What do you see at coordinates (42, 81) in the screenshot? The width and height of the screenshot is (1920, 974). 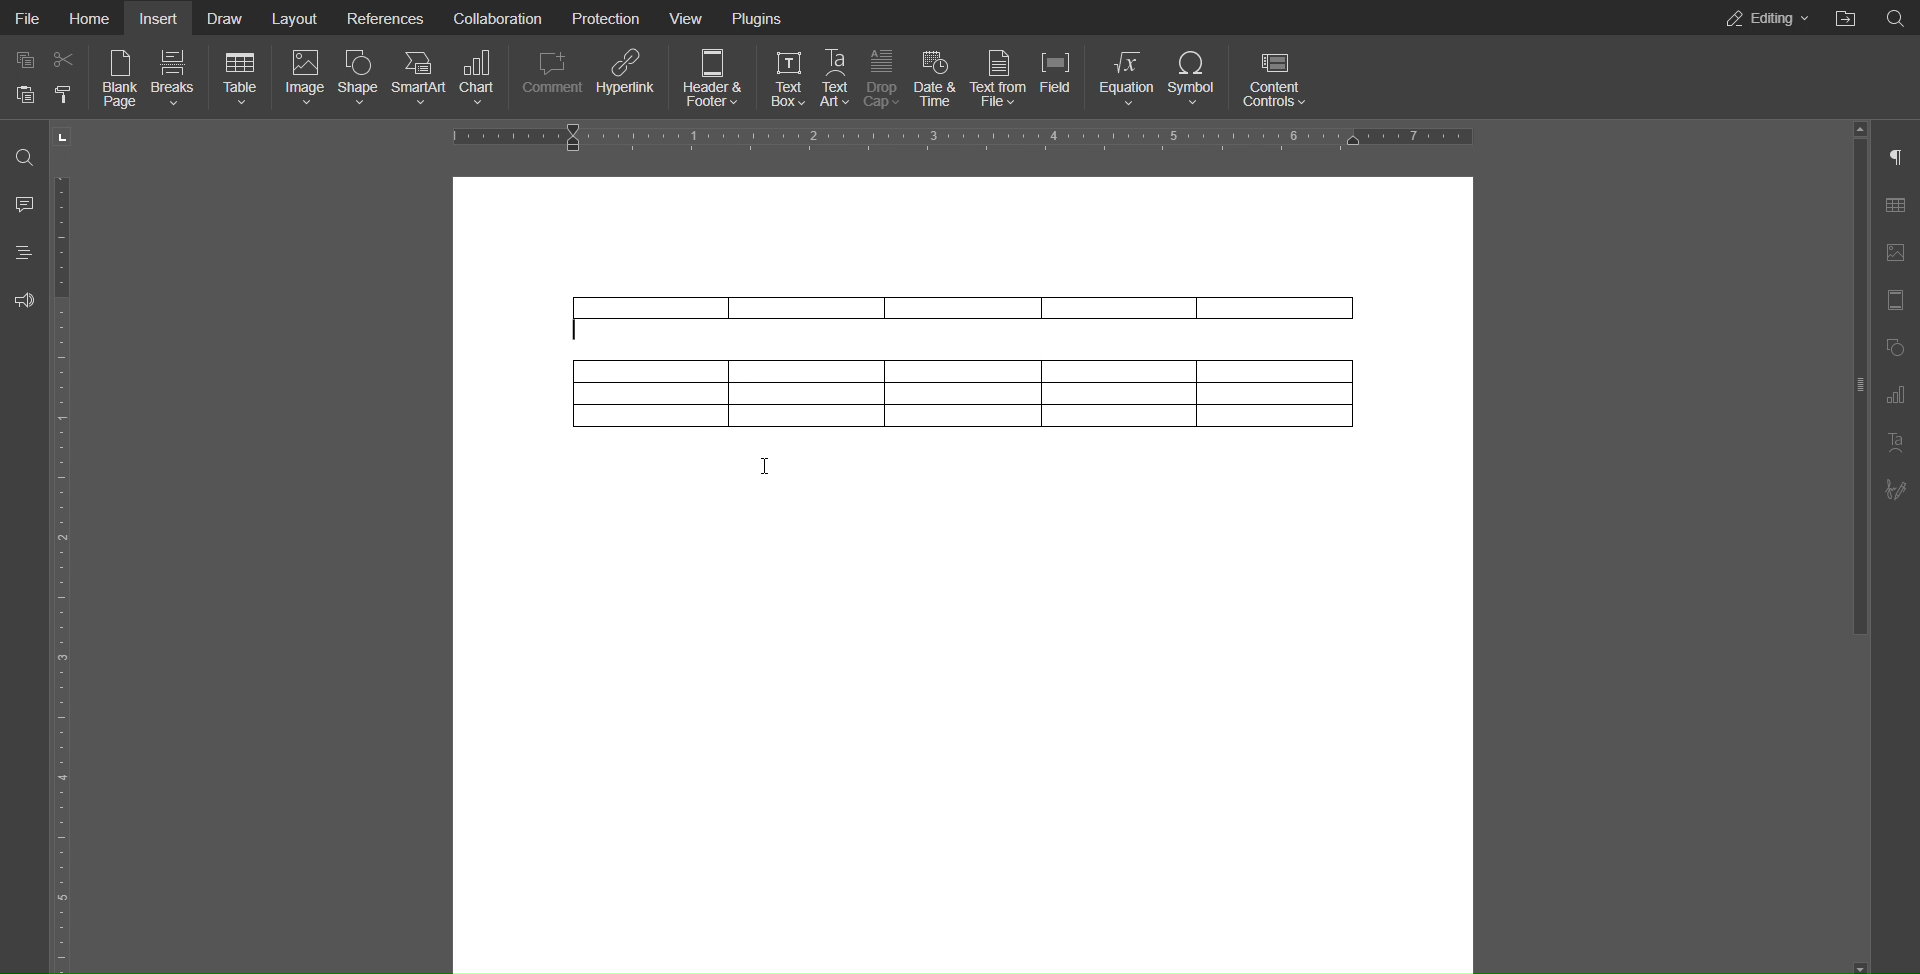 I see `Cut Copy Paste Options` at bounding box center [42, 81].